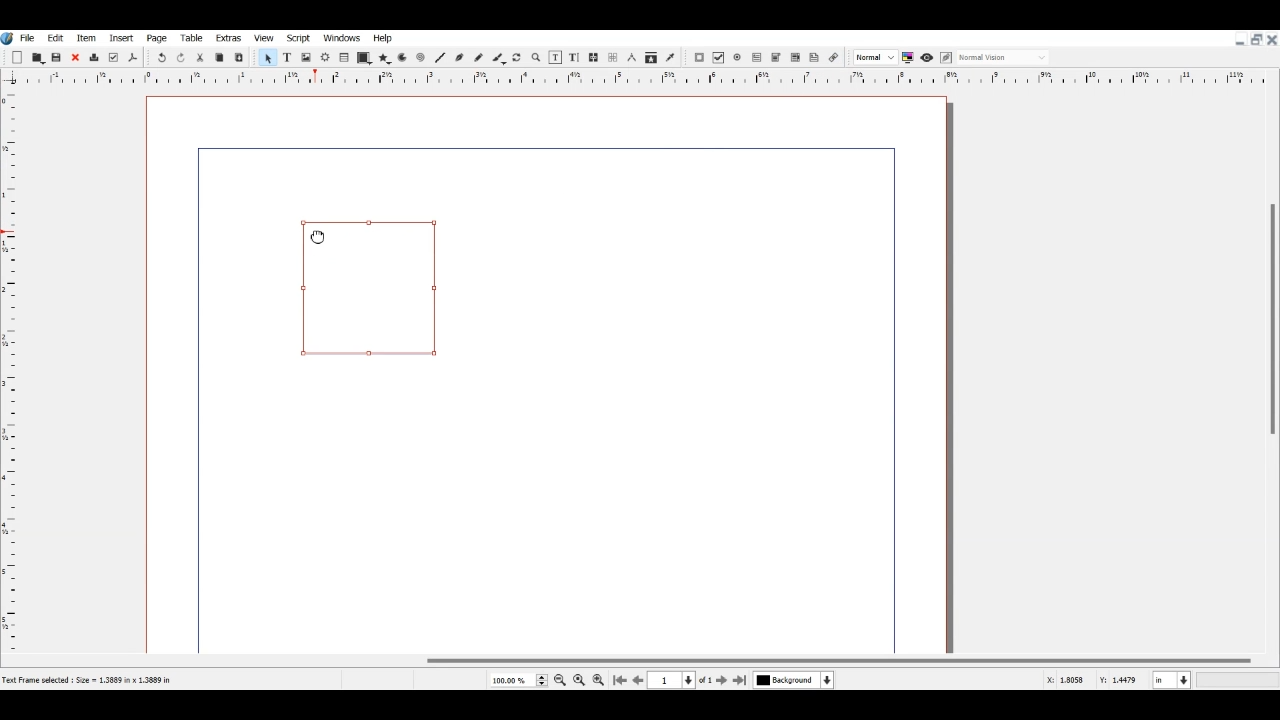 This screenshot has width=1280, height=720. I want to click on Minimize, so click(1240, 40).